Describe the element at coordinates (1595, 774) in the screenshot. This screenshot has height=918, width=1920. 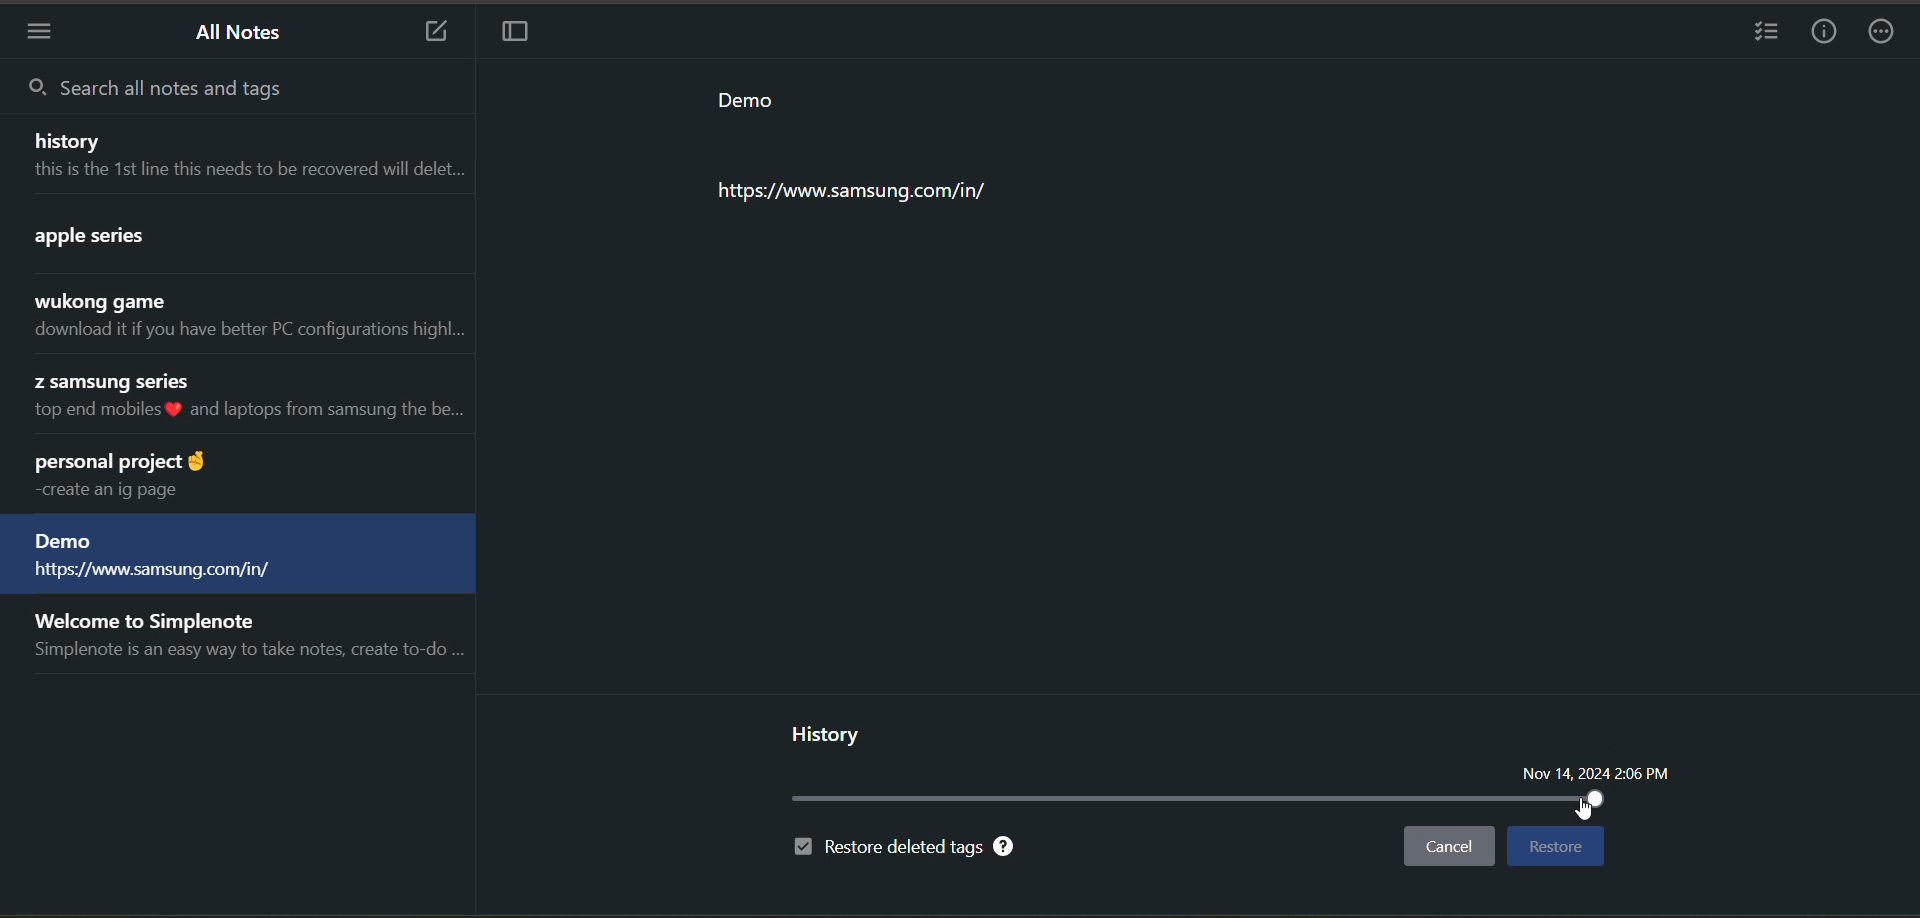
I see `timestamp` at that location.